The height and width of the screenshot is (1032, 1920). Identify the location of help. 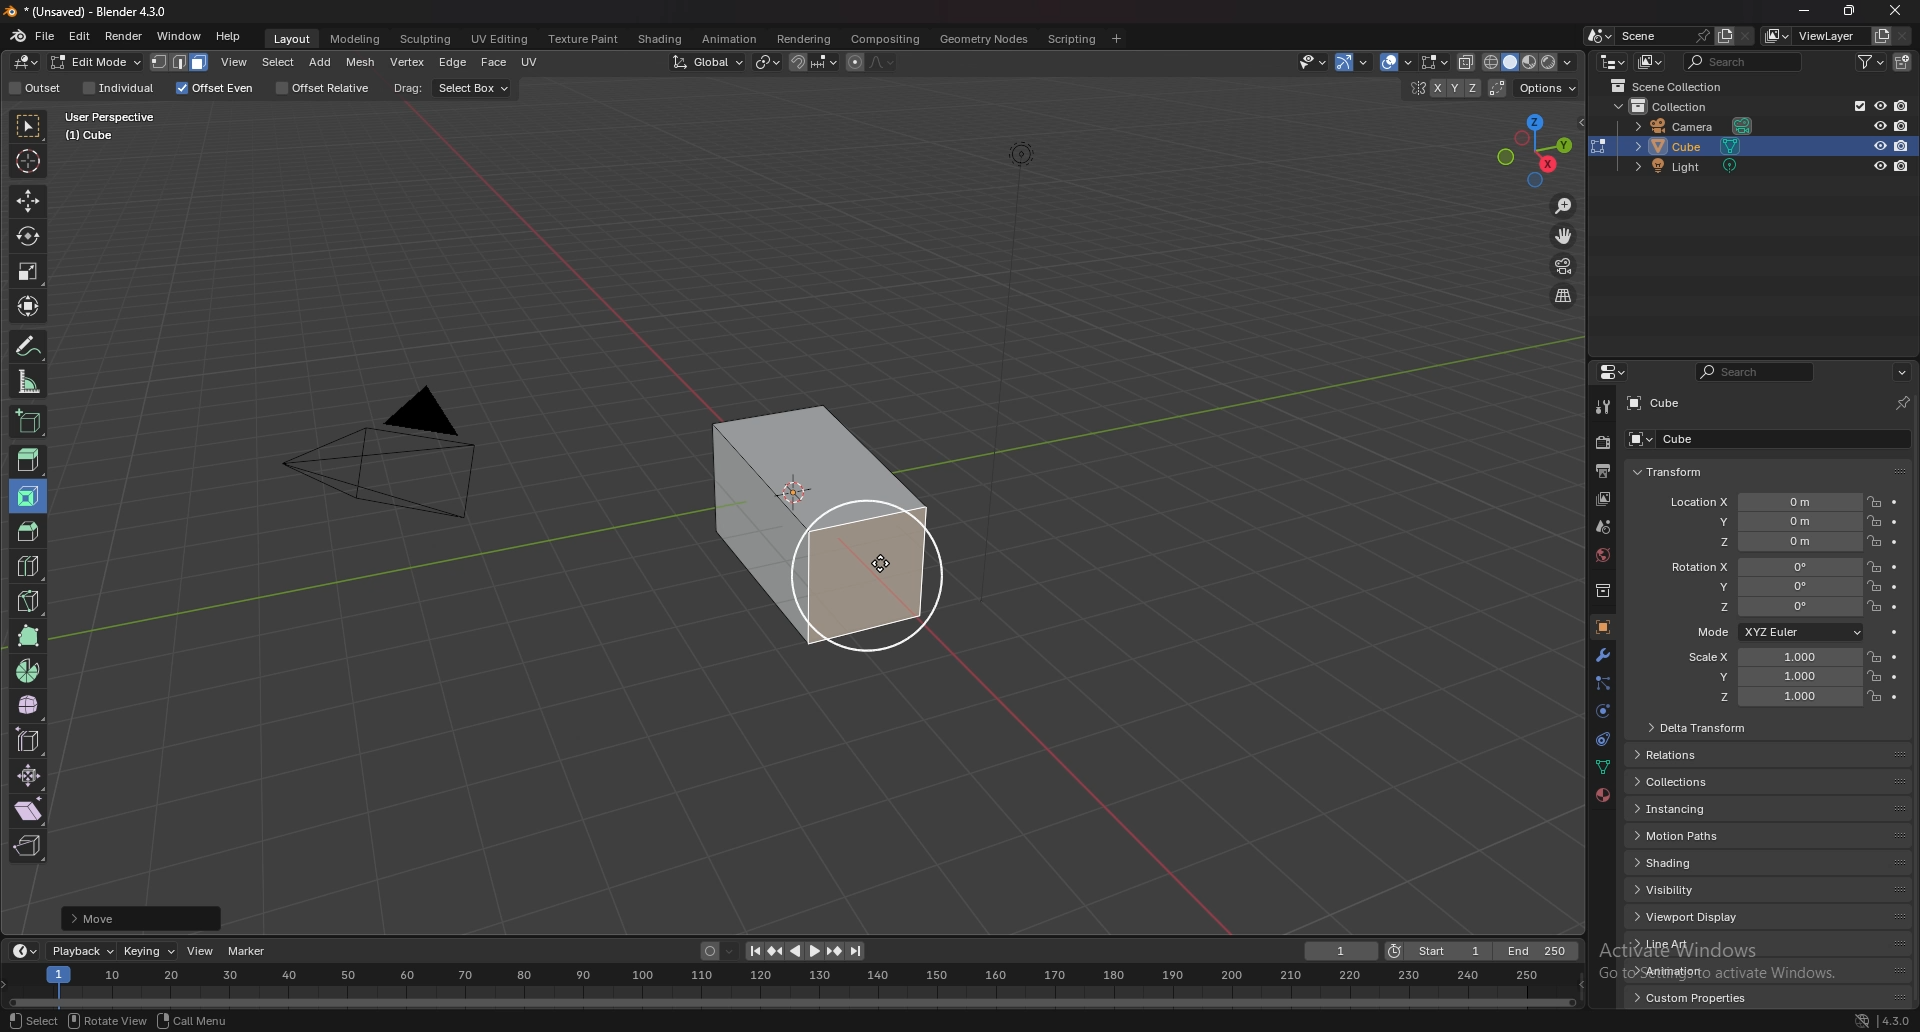
(229, 36).